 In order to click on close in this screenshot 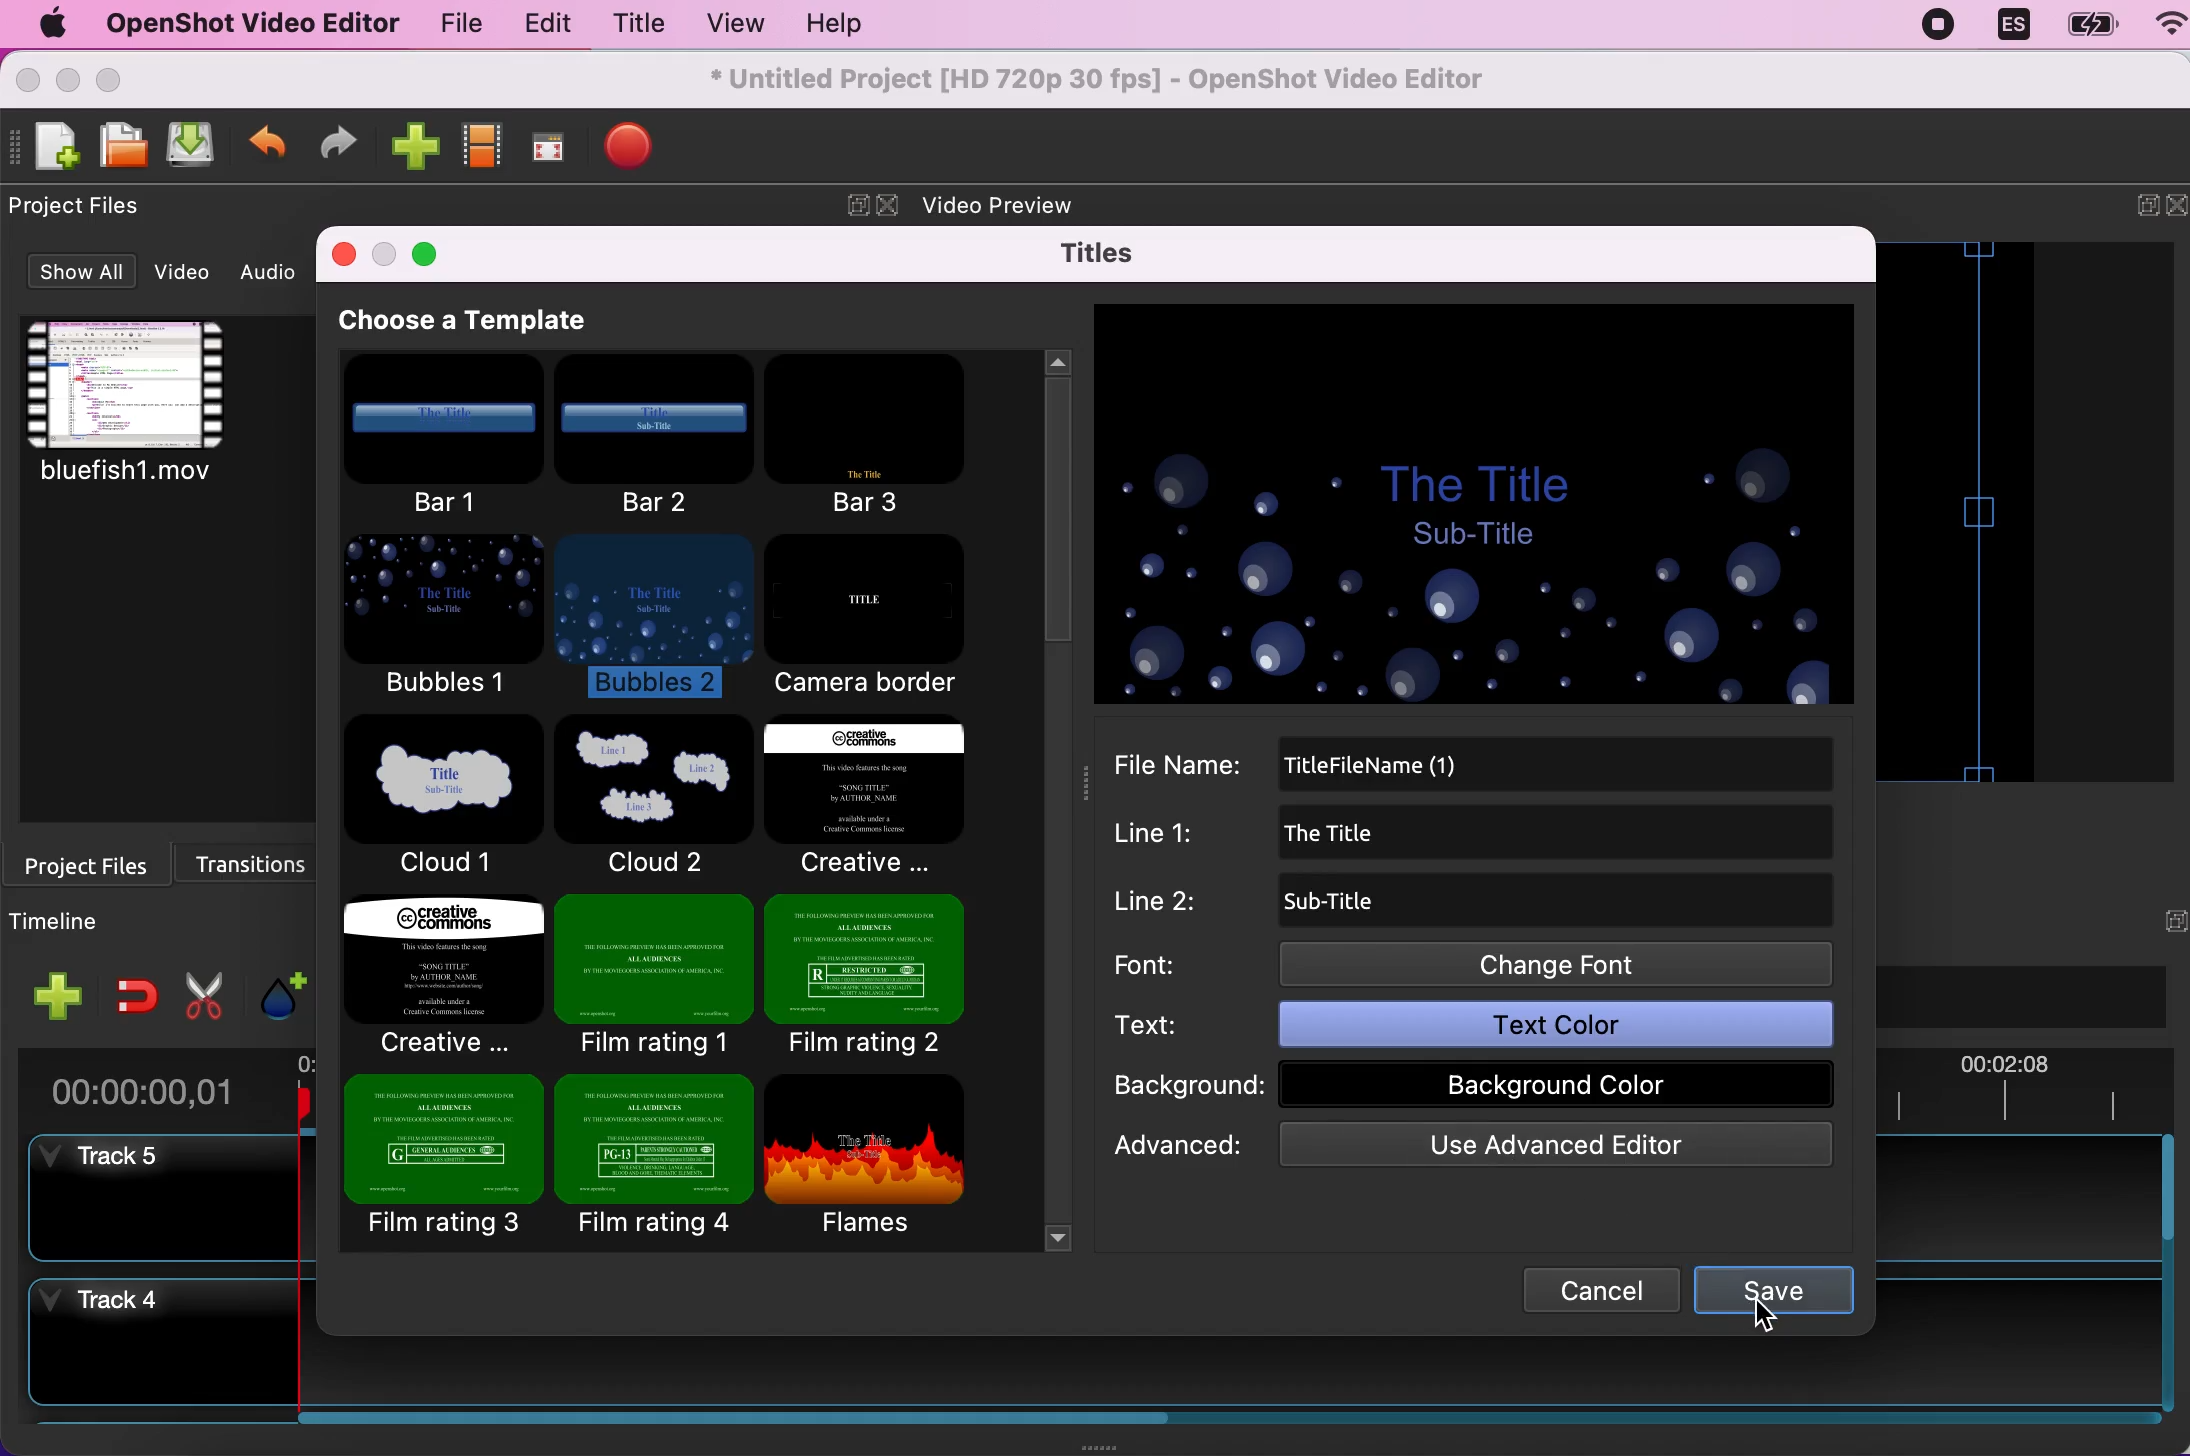, I will do `click(2176, 207)`.